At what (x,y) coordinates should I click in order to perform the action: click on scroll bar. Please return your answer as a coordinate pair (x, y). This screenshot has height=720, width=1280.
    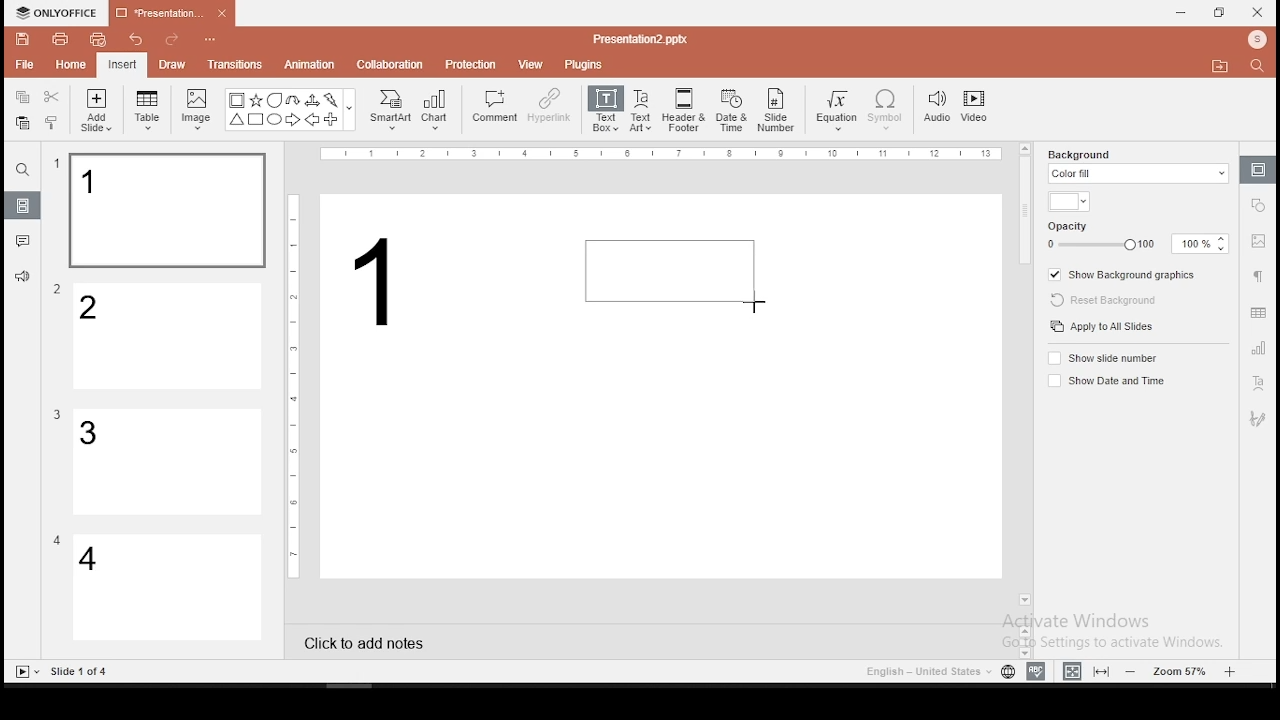
    Looking at the image, I should click on (1026, 373).